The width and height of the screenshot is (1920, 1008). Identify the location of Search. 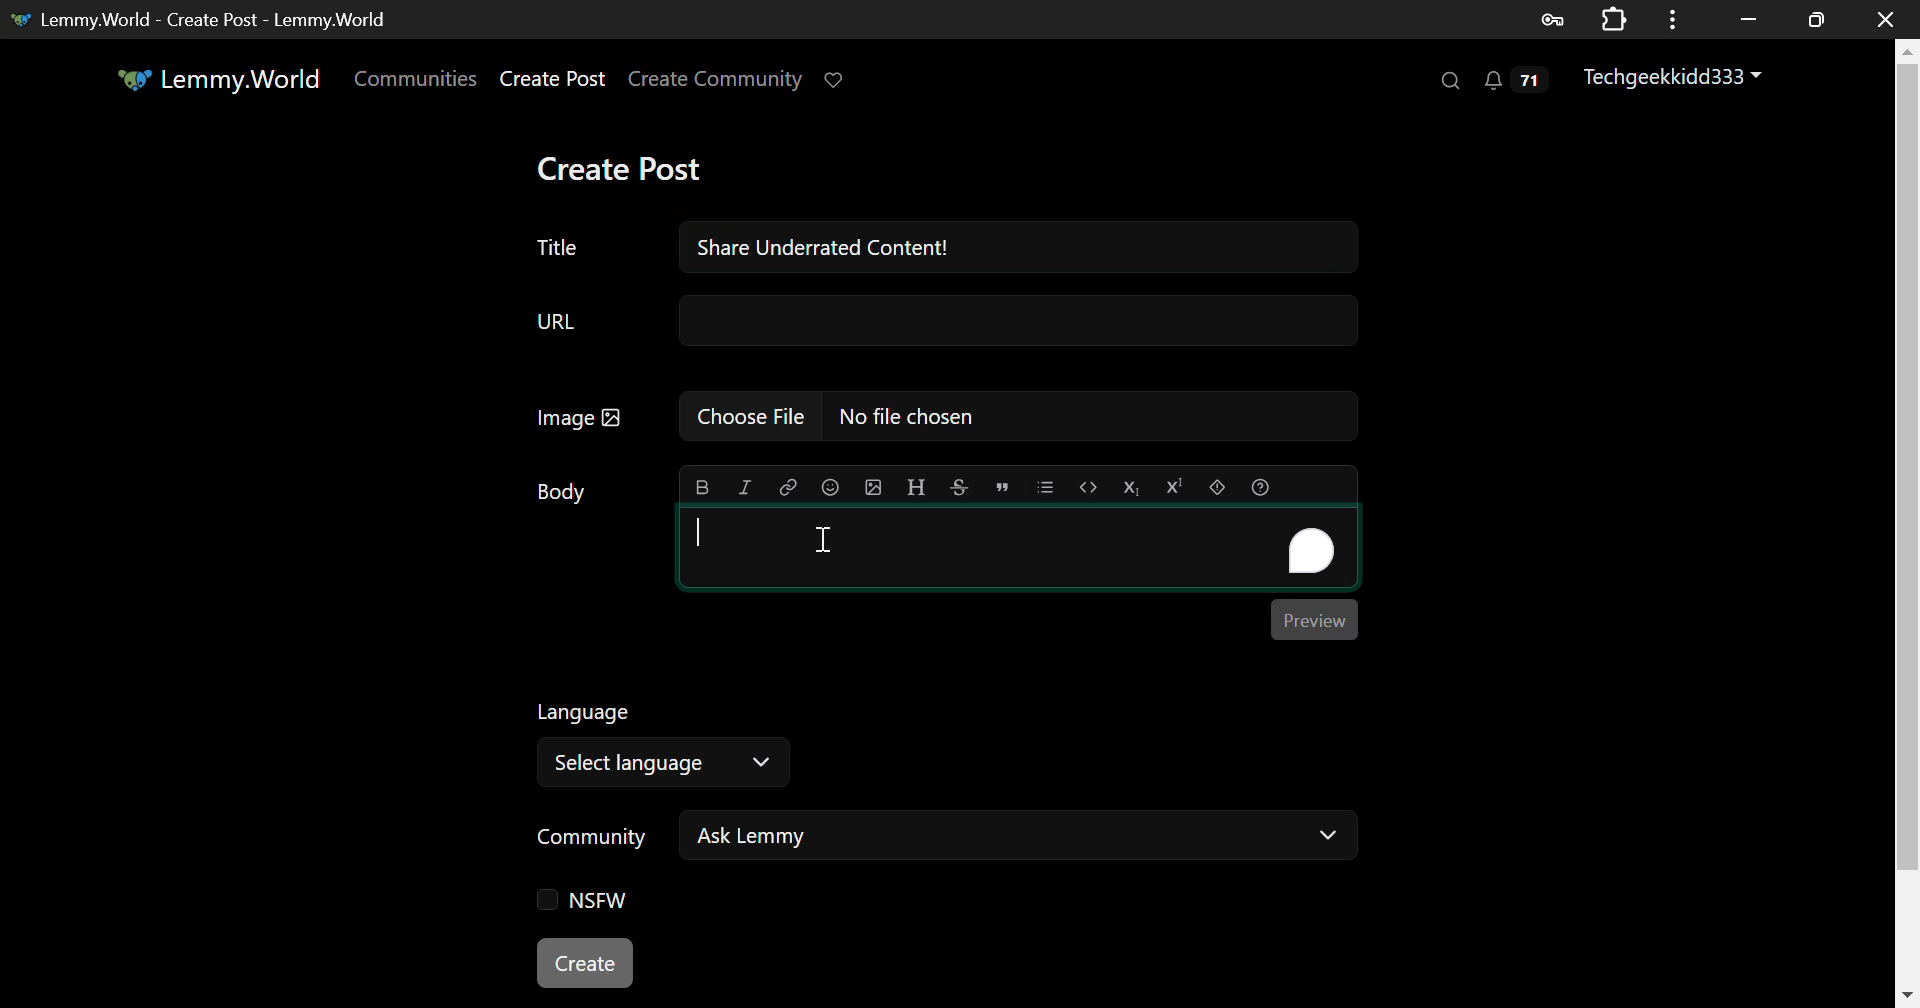
(1448, 79).